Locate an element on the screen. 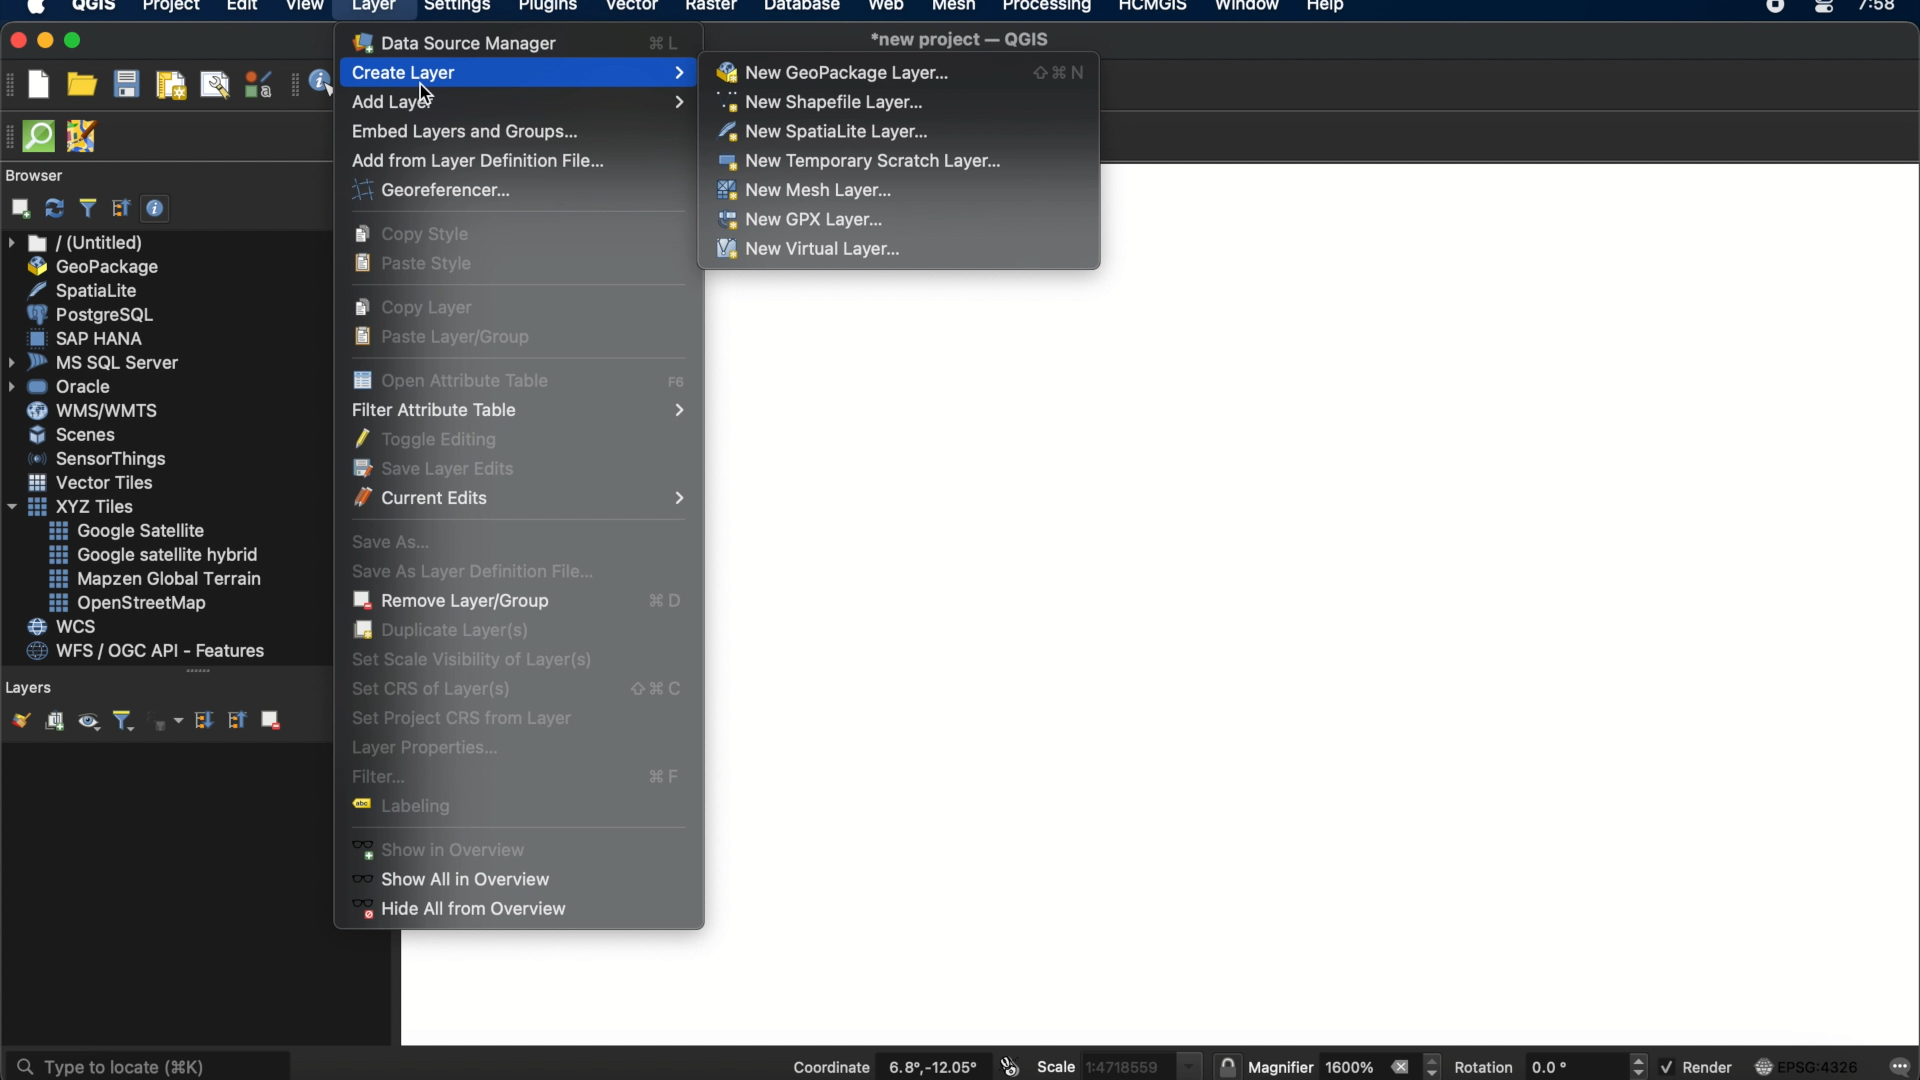  openstreetmap is located at coordinates (128, 604).